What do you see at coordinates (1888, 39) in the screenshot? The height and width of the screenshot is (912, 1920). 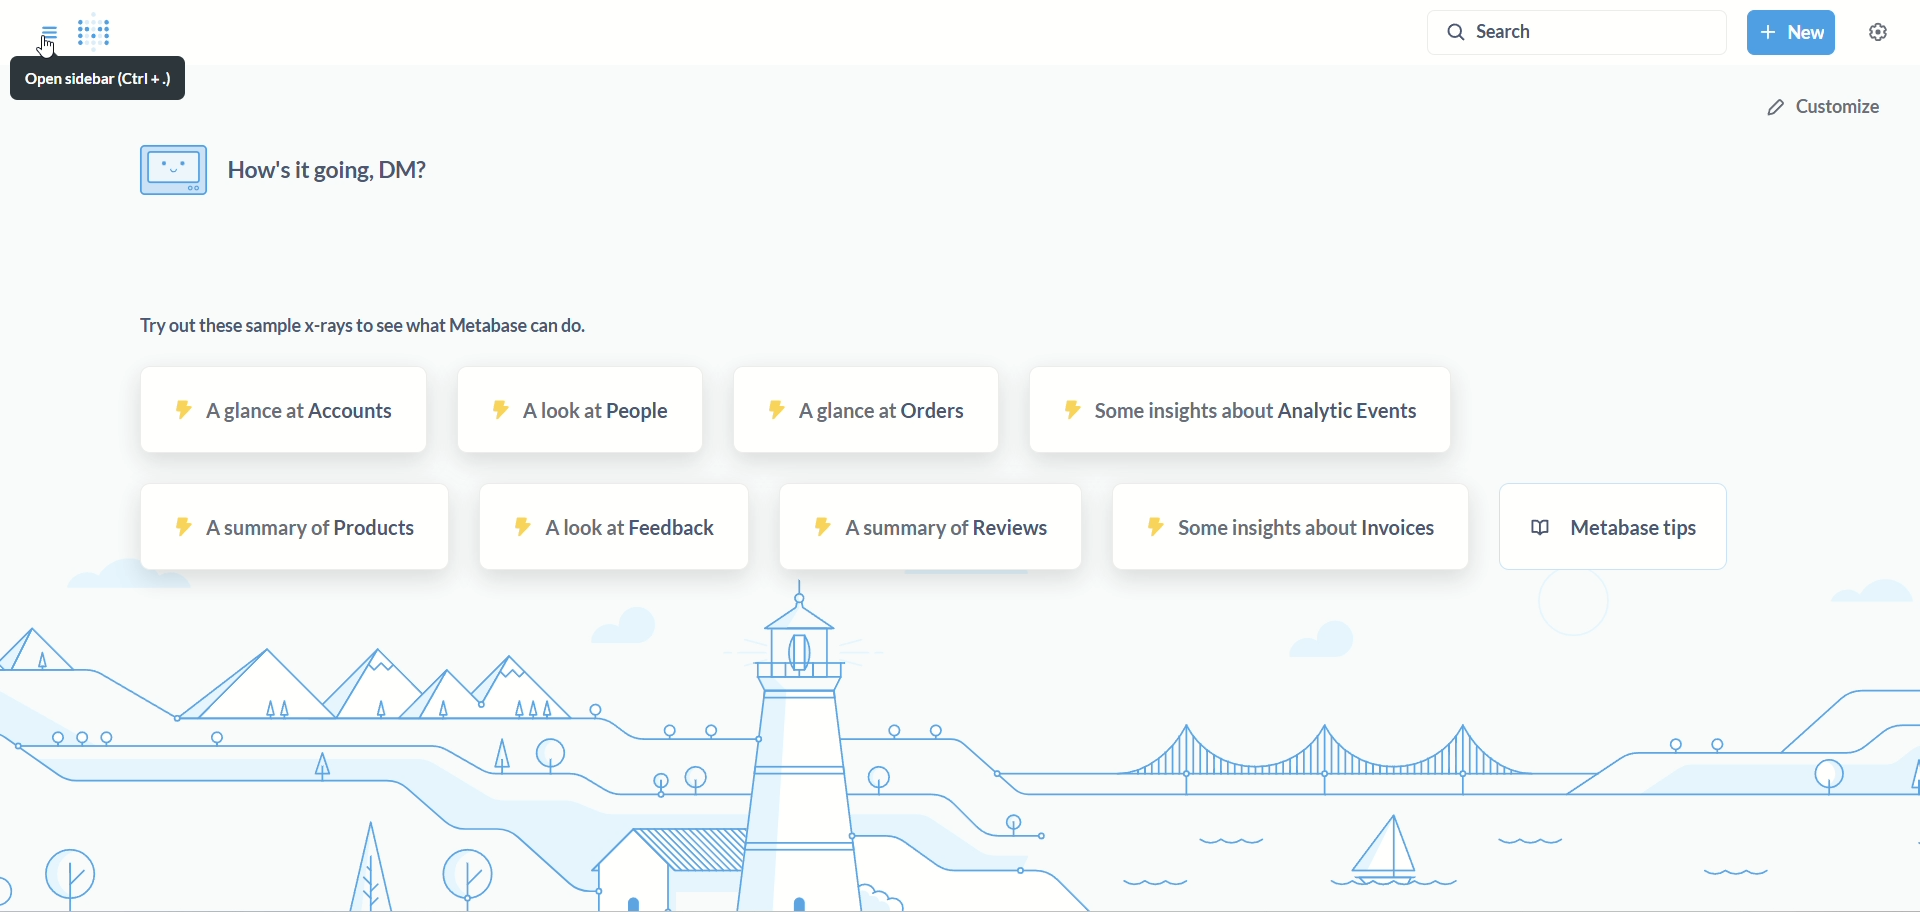 I see `settings` at bounding box center [1888, 39].